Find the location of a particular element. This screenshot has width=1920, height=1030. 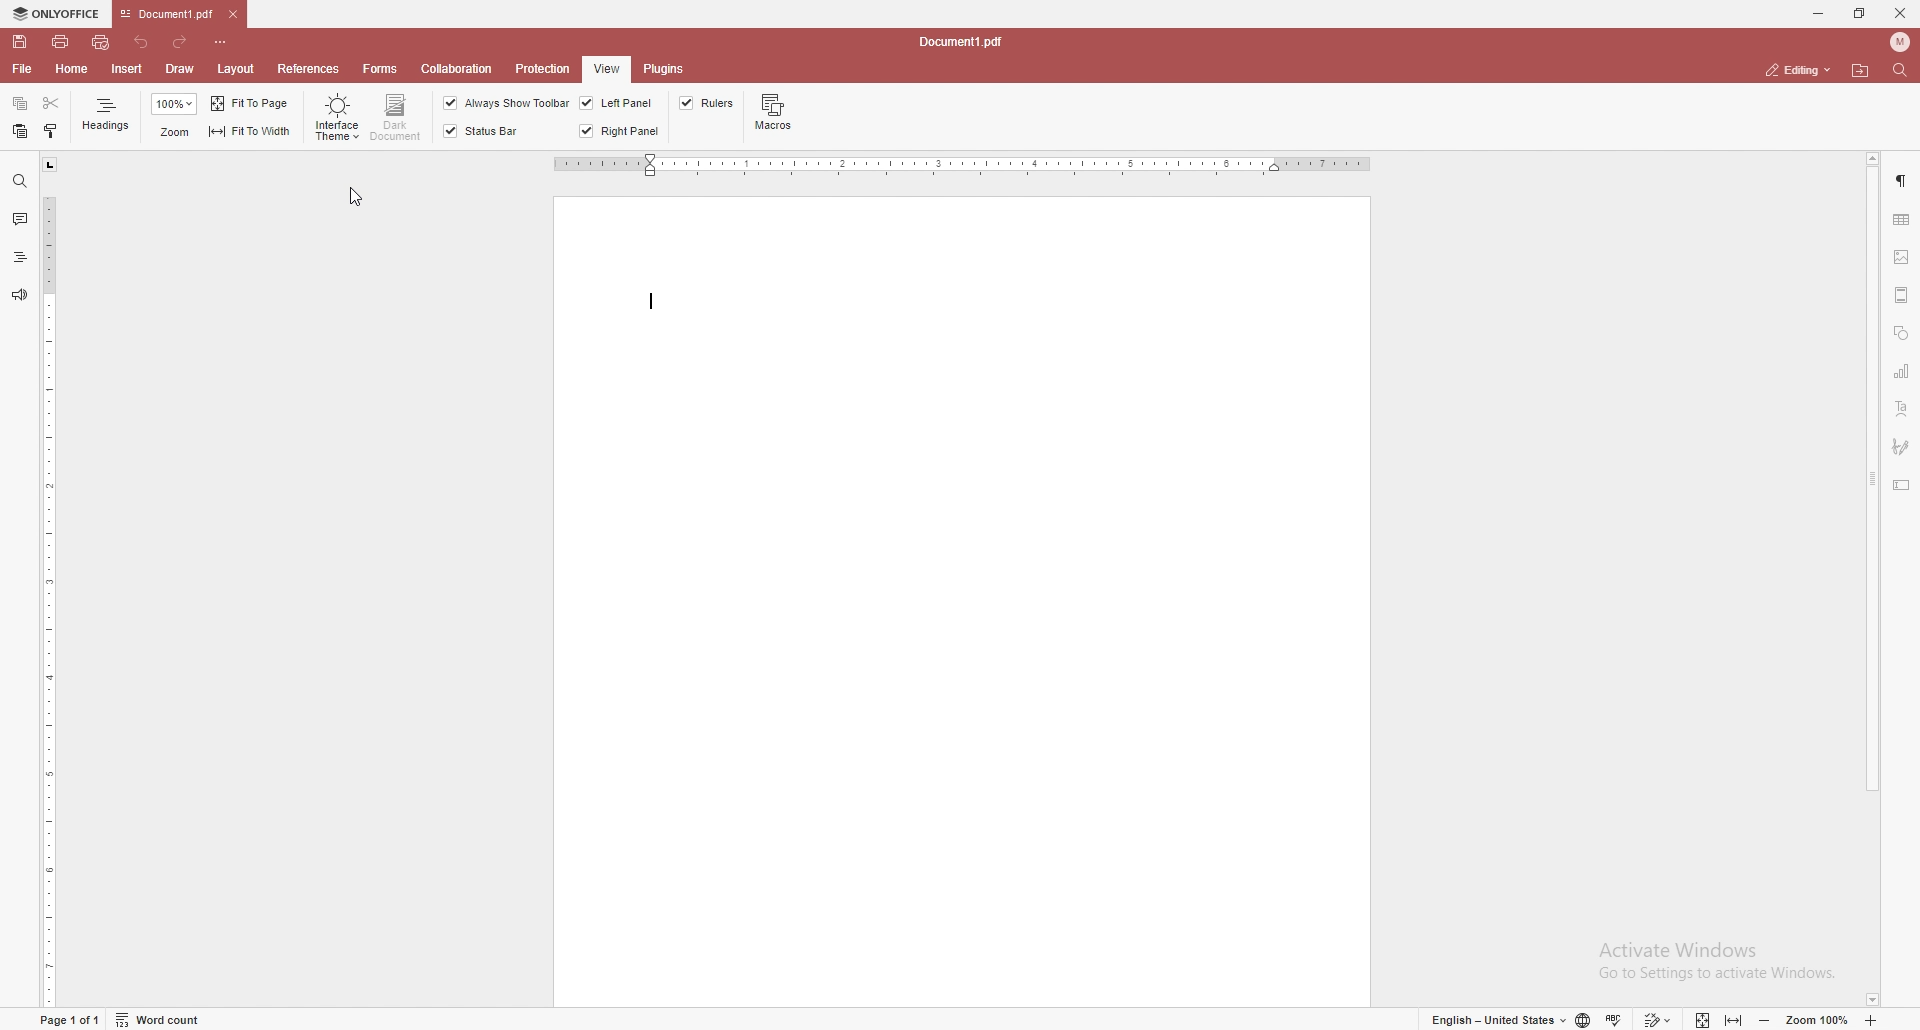

file is located at coordinates (23, 69).